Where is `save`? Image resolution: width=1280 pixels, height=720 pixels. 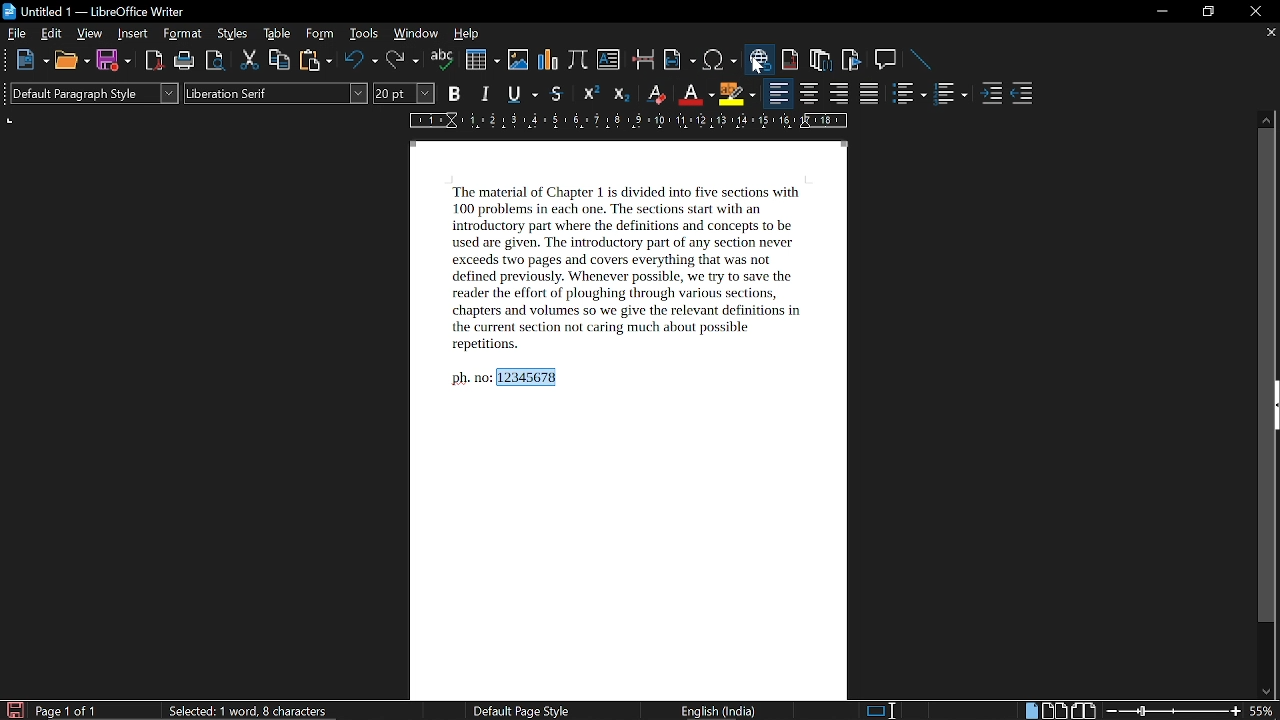
save is located at coordinates (113, 60).